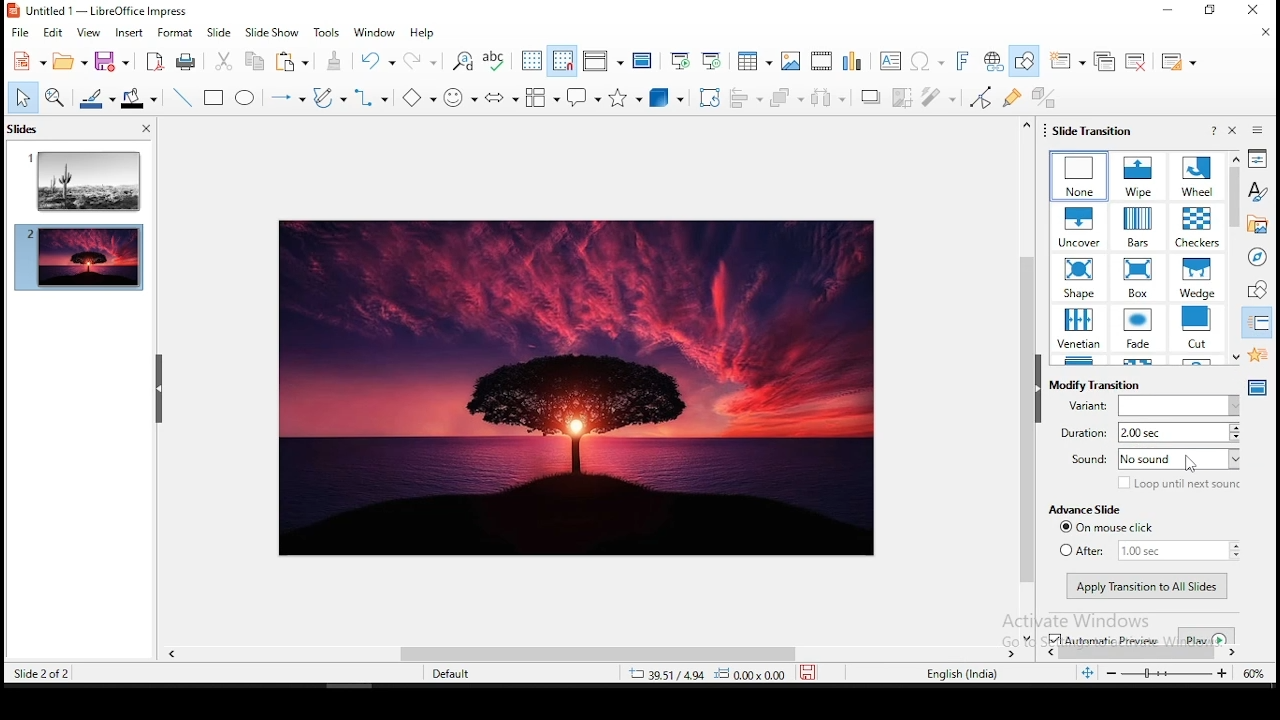 This screenshot has width=1280, height=720. Describe the element at coordinates (25, 98) in the screenshot. I see `select tool` at that location.